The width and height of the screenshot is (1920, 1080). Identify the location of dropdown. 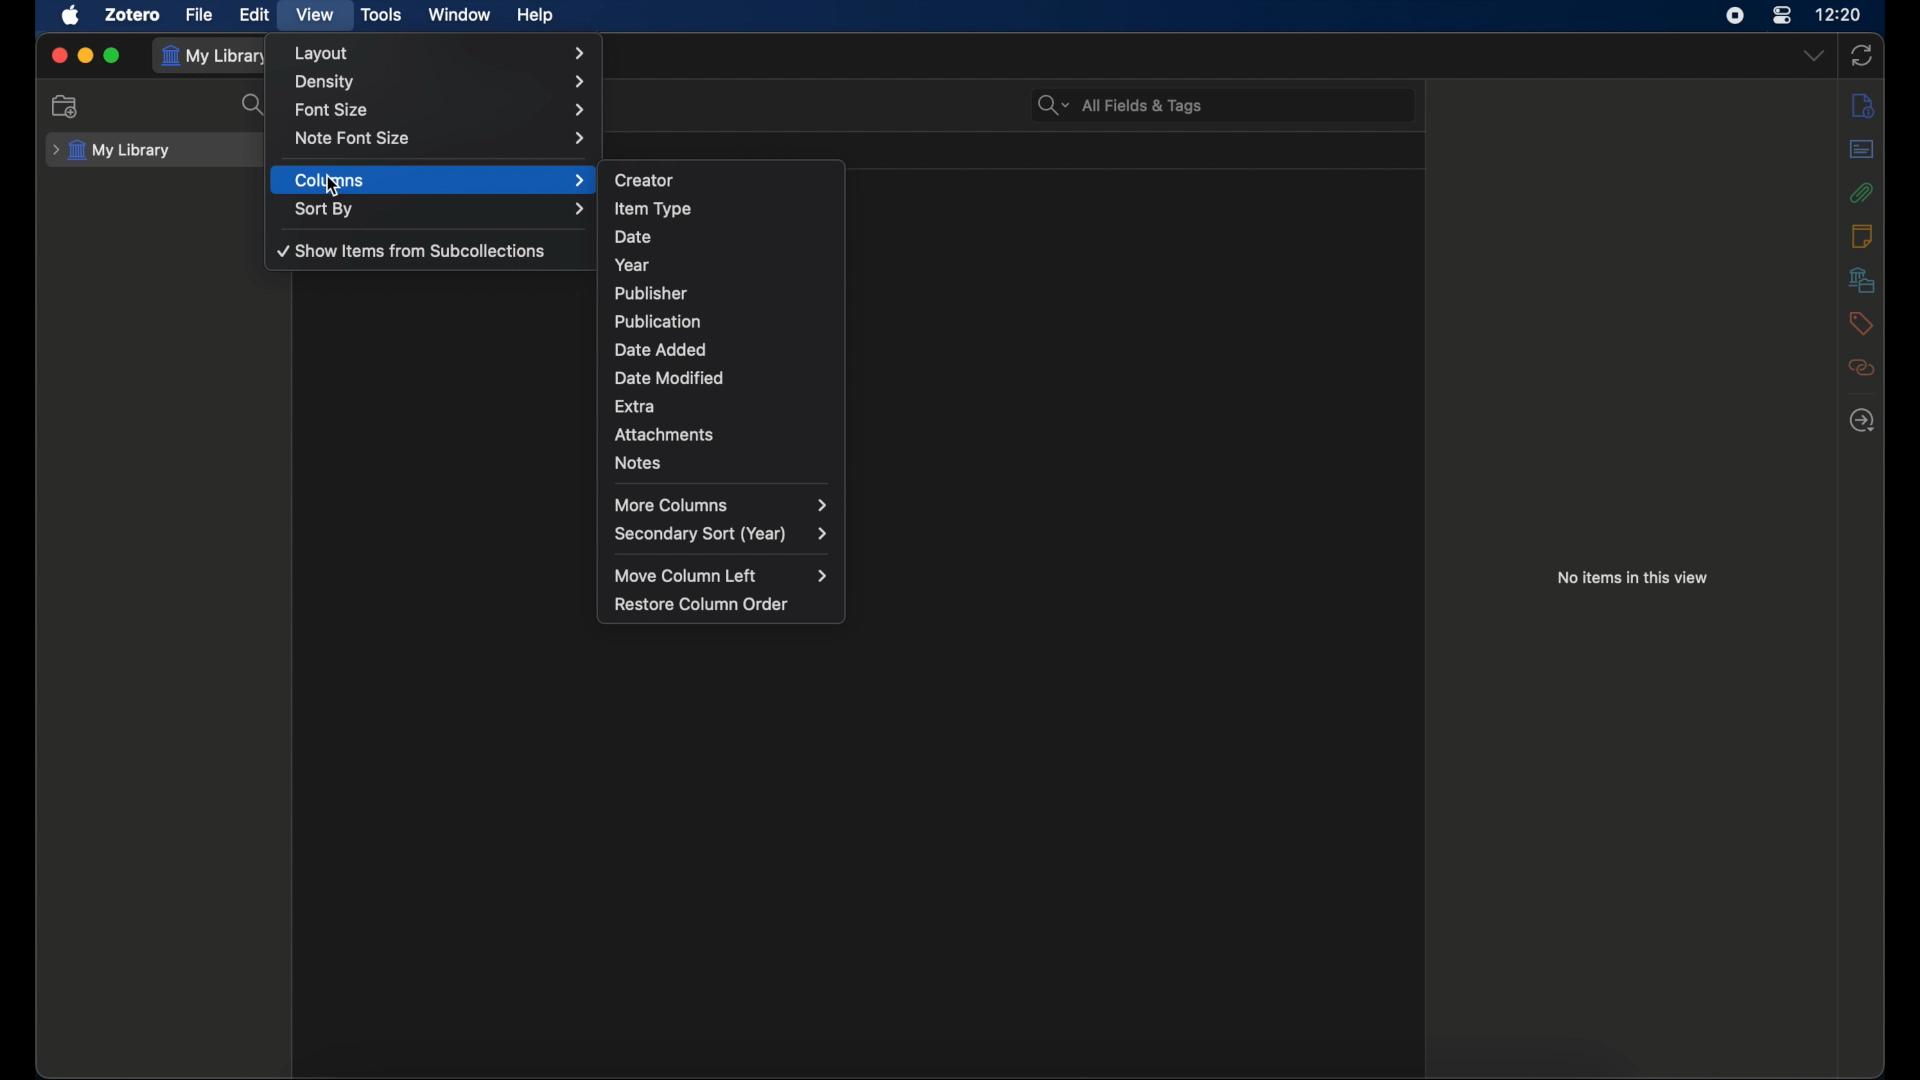
(1816, 57).